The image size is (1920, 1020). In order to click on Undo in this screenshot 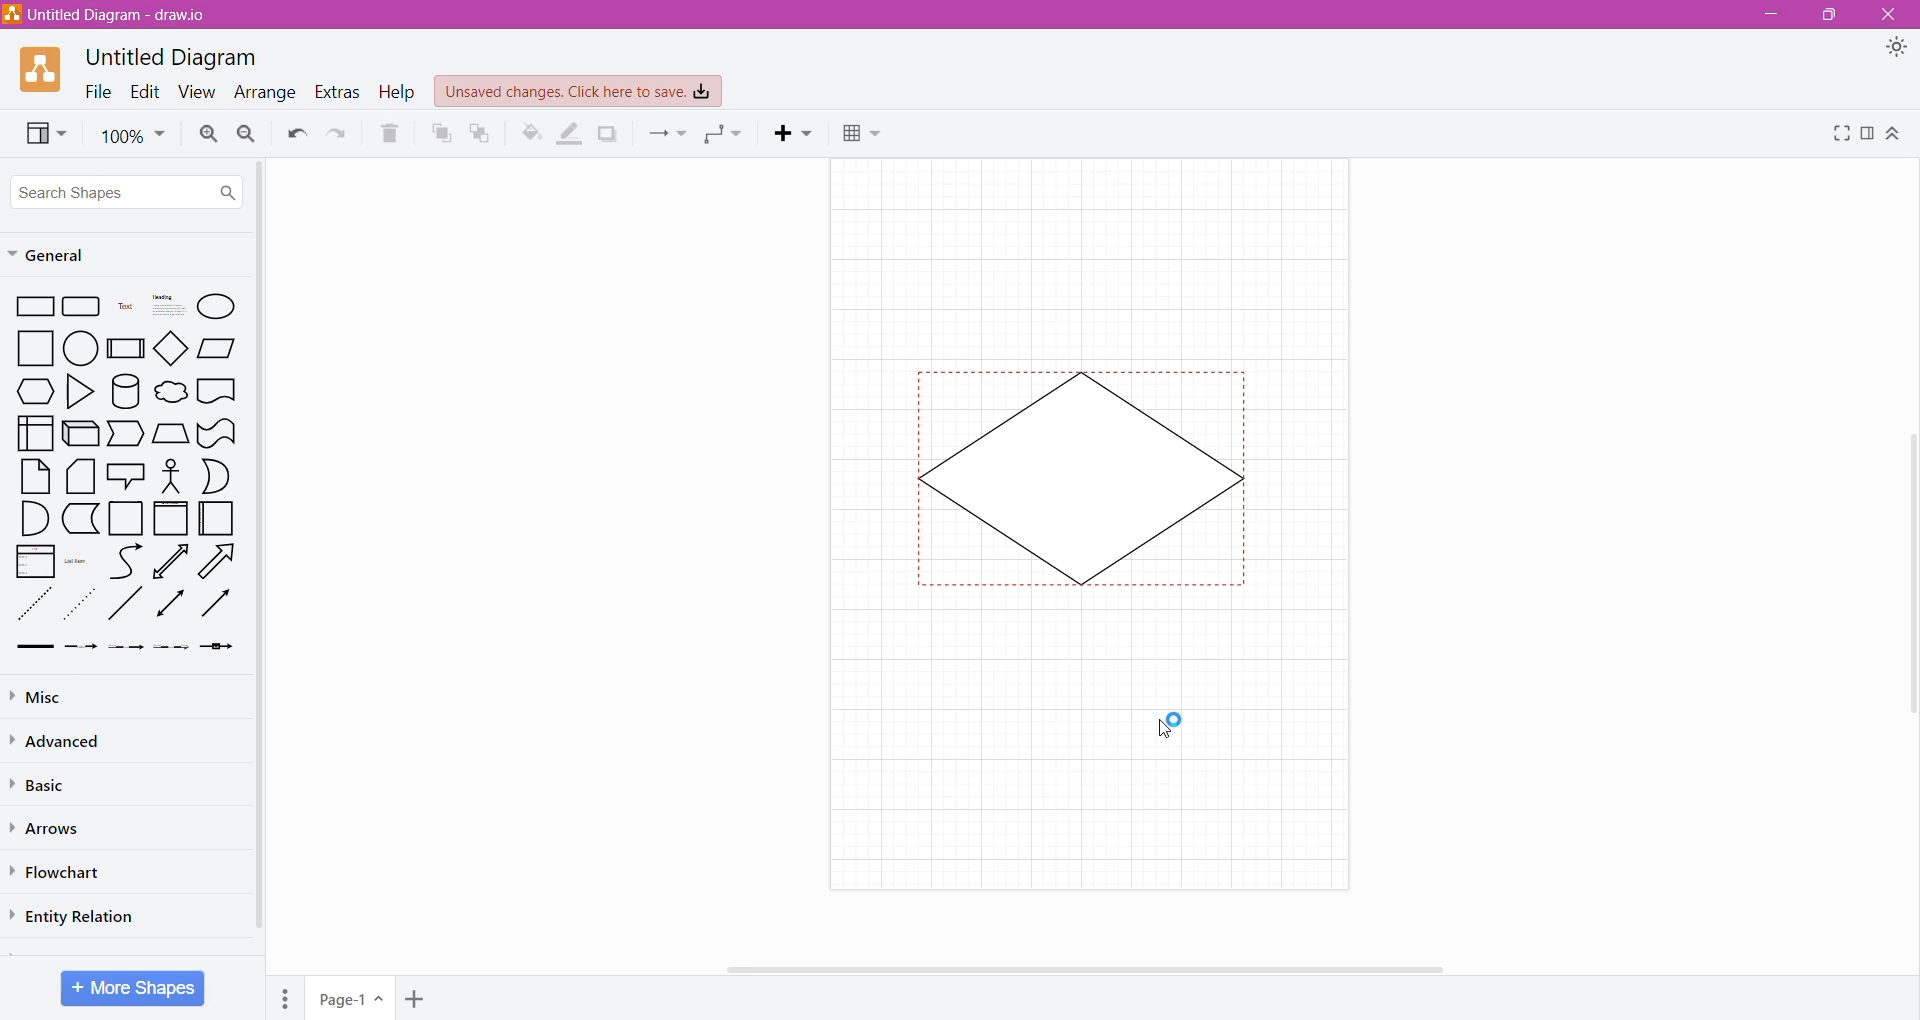, I will do `click(297, 134)`.